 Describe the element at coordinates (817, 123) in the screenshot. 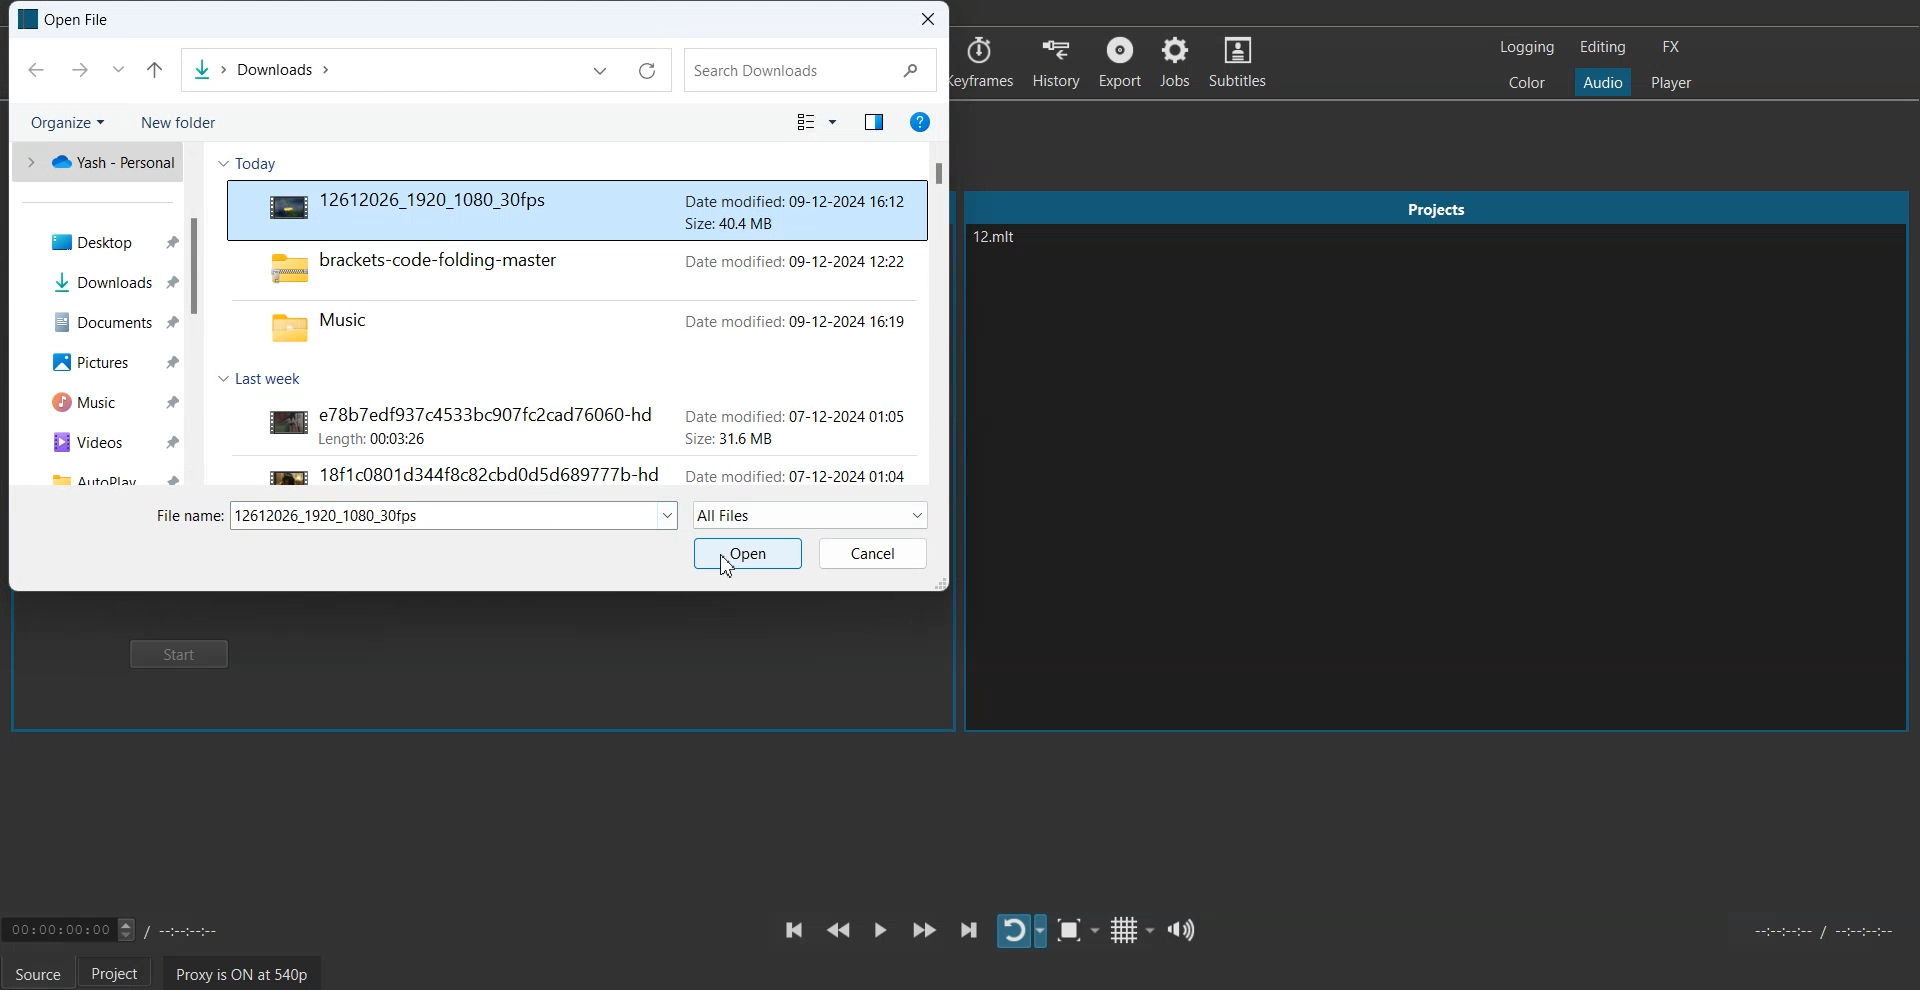

I see `Change your view` at that location.